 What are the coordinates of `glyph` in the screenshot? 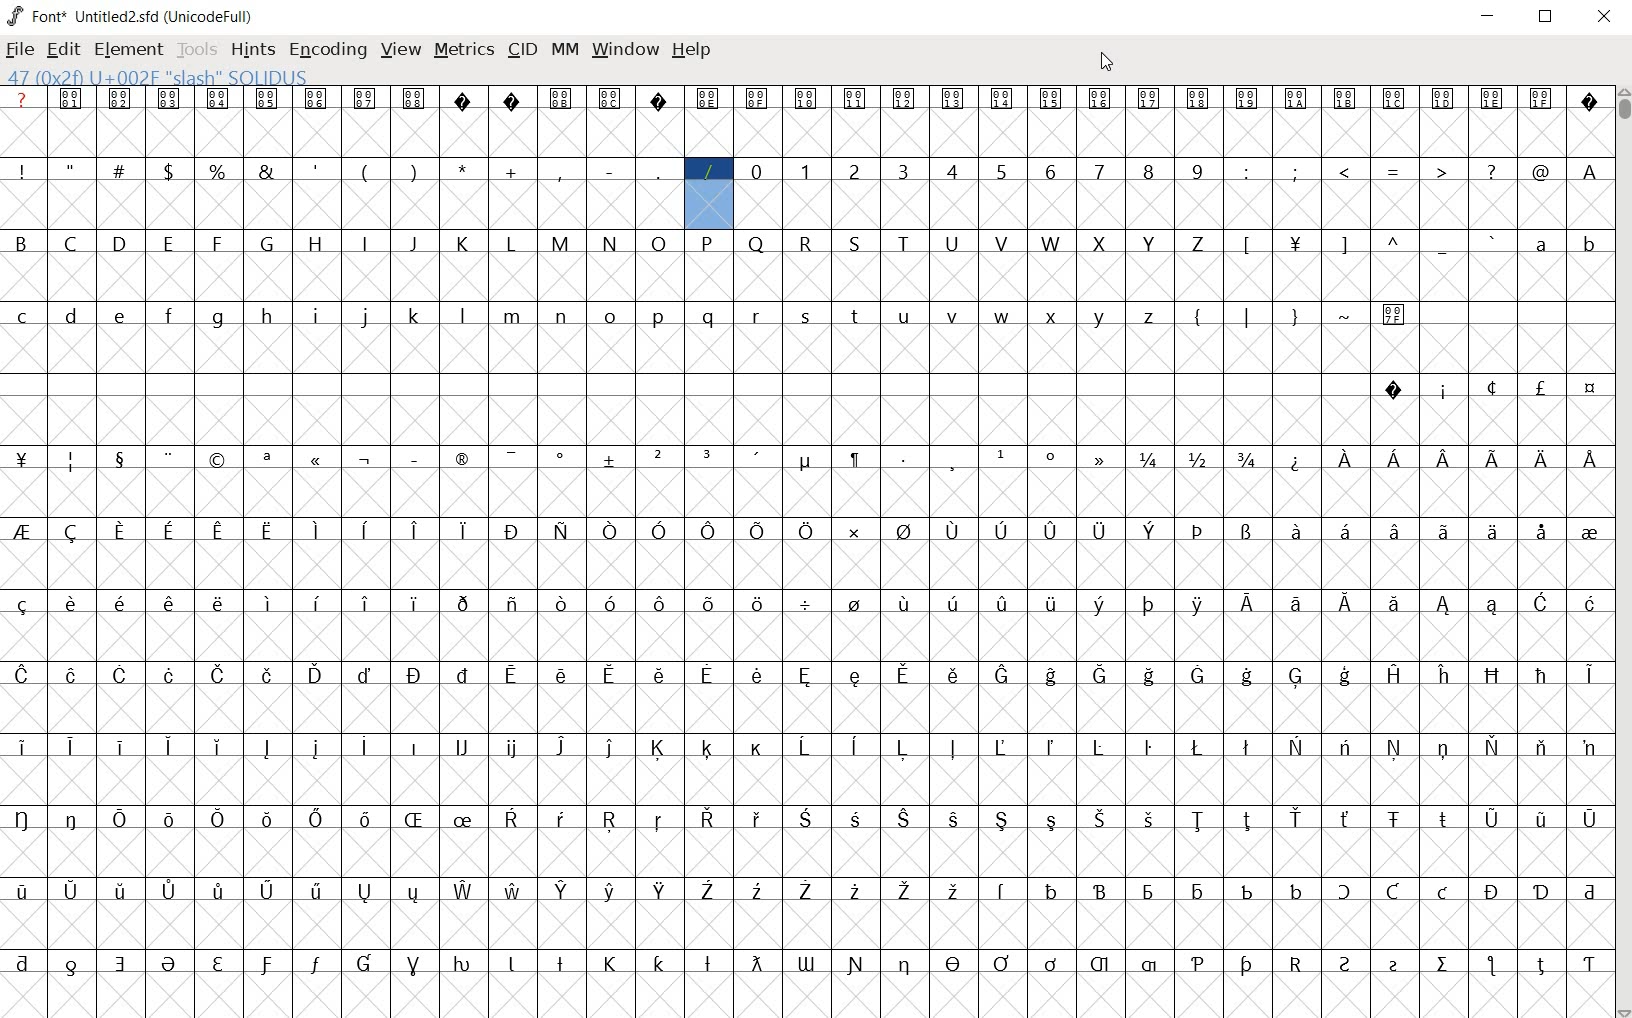 It's located at (904, 532).